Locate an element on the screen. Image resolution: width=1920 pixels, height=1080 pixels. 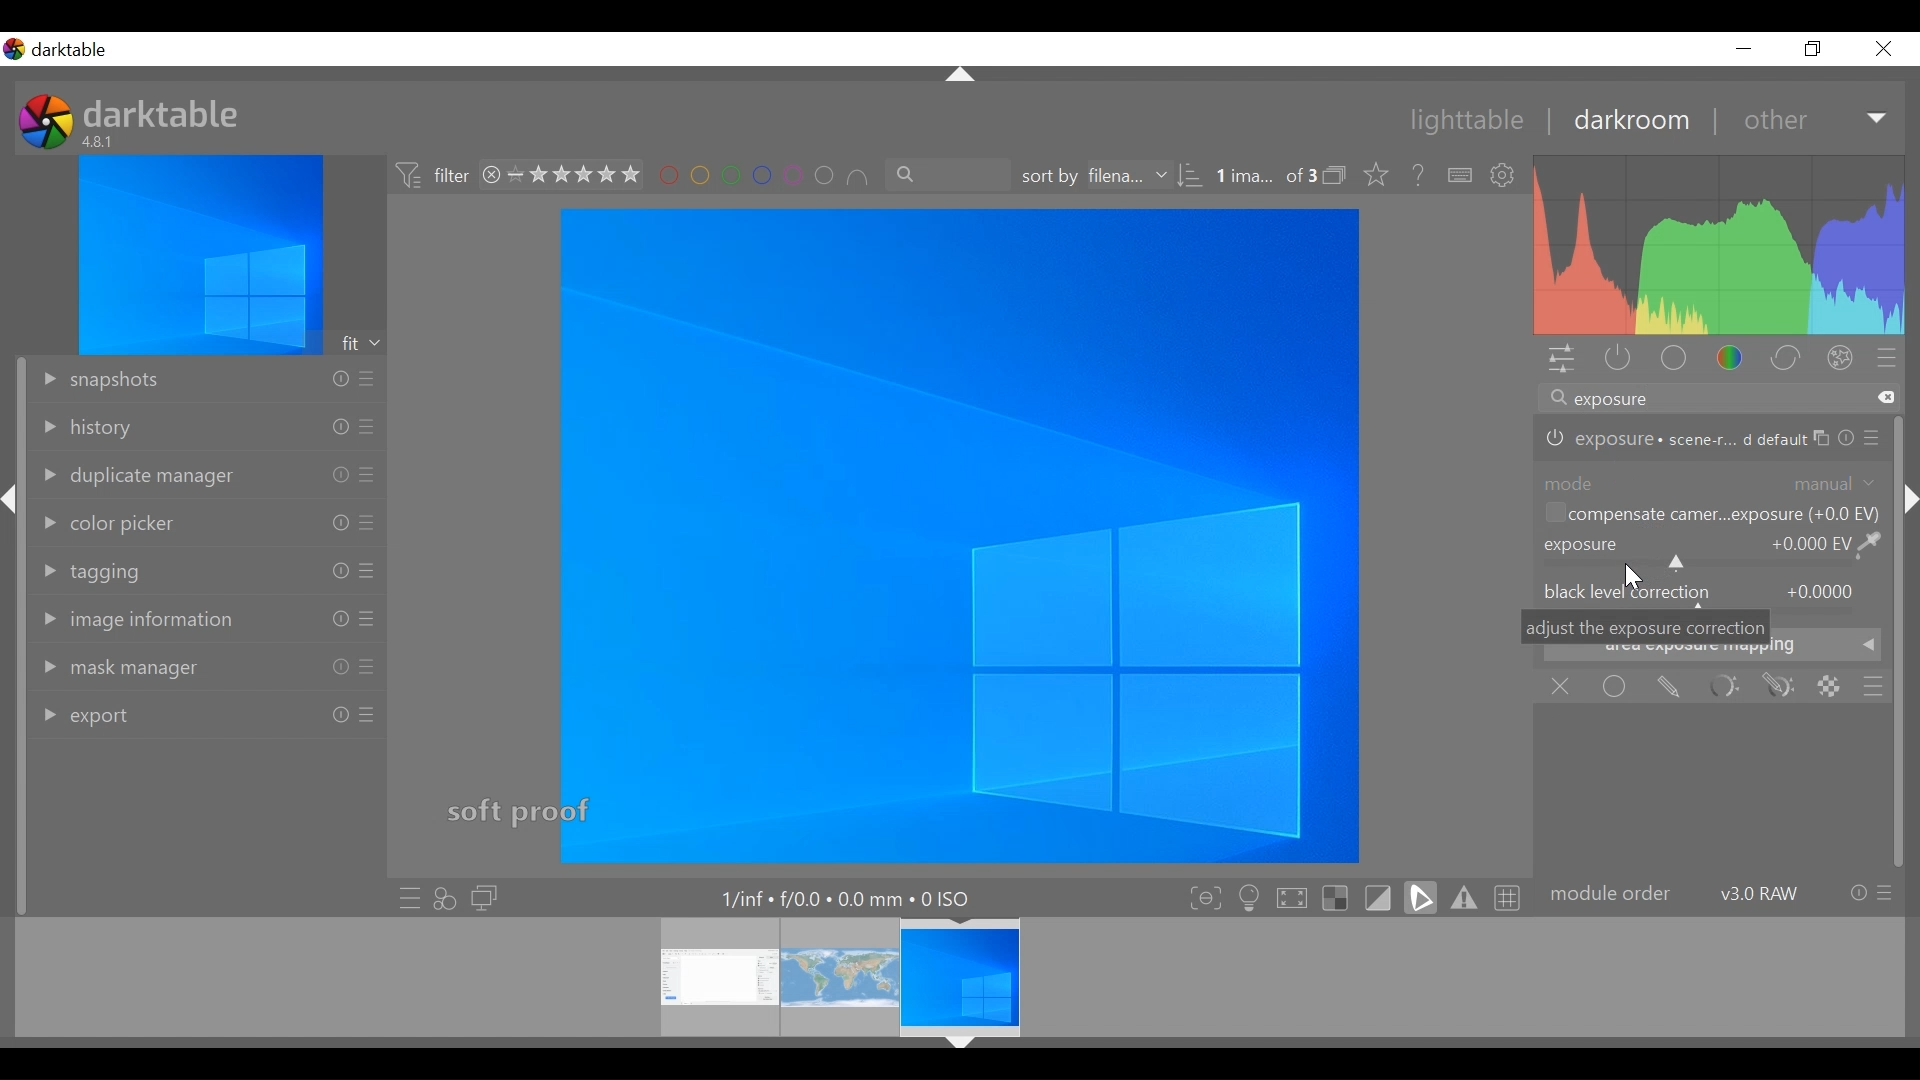
Exposure  is located at coordinates (1706, 565).